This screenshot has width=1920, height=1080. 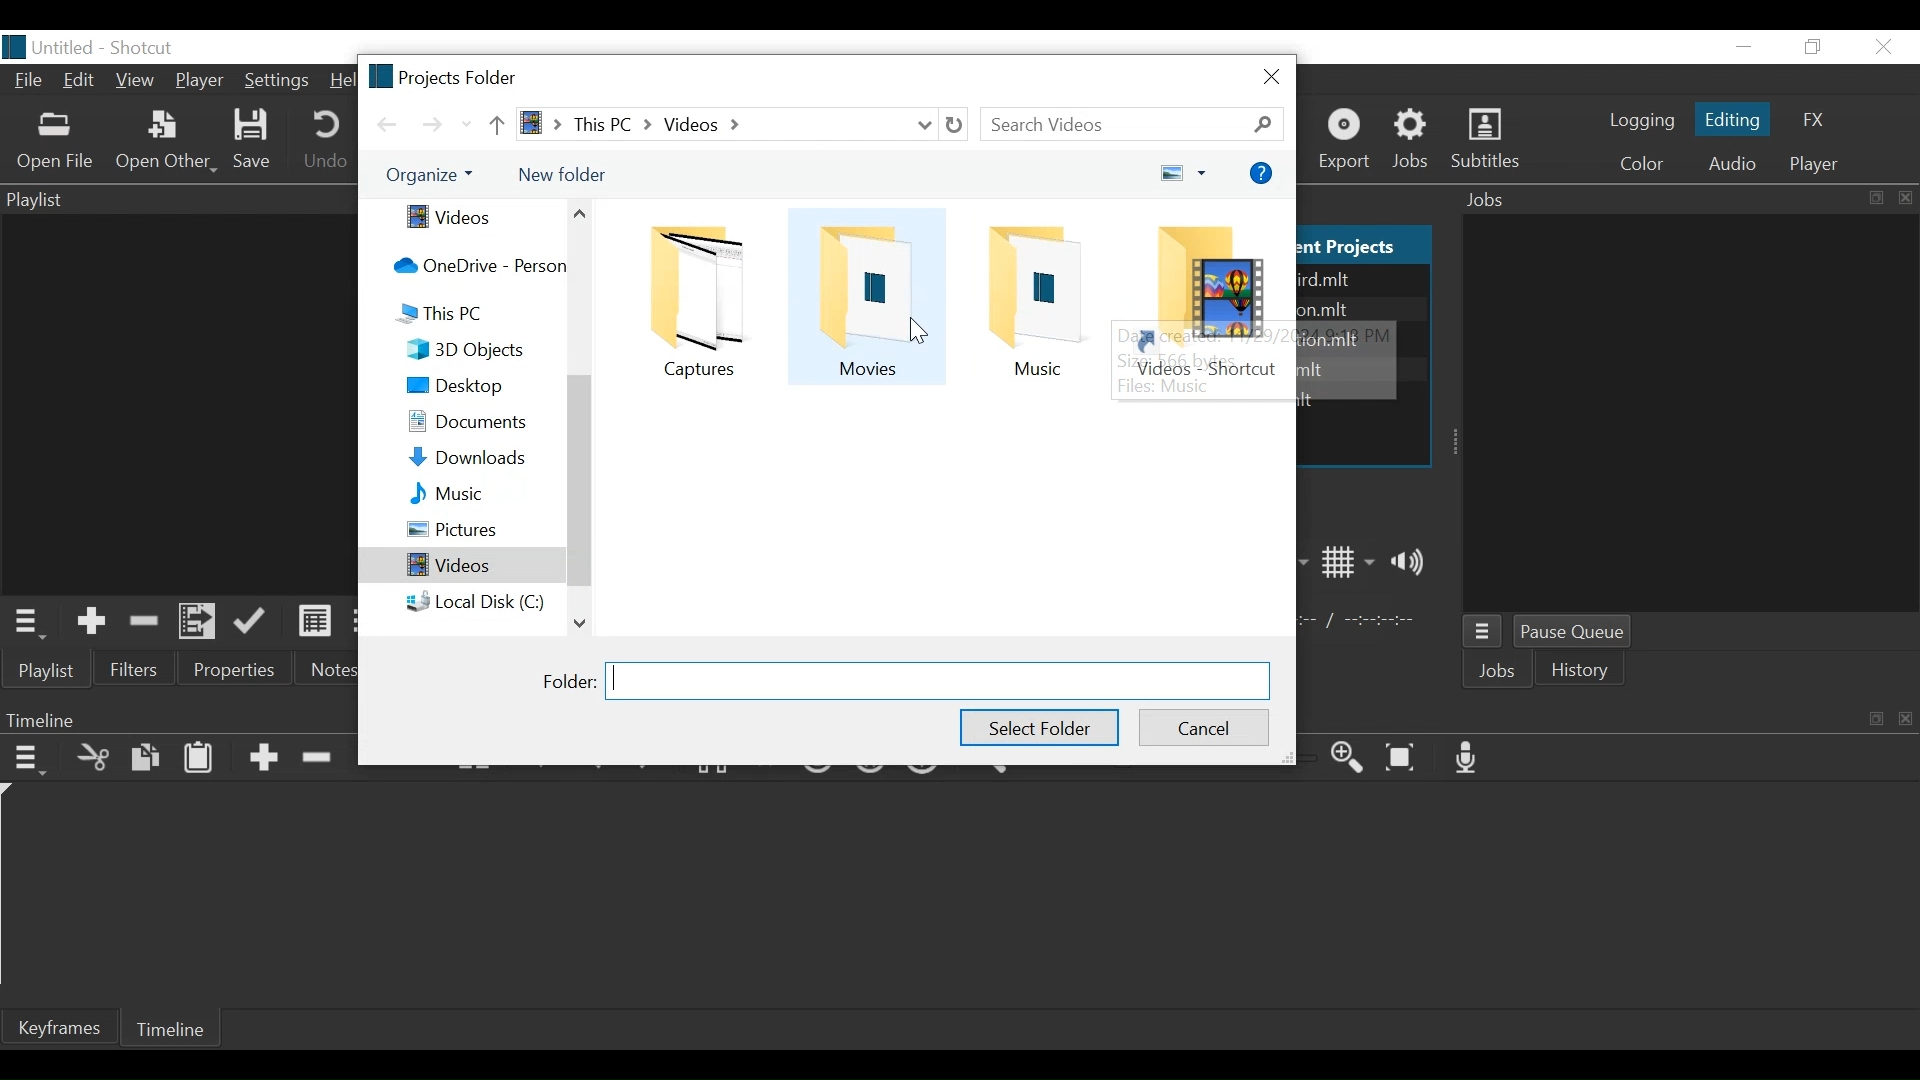 What do you see at coordinates (94, 756) in the screenshot?
I see `Cut` at bounding box center [94, 756].